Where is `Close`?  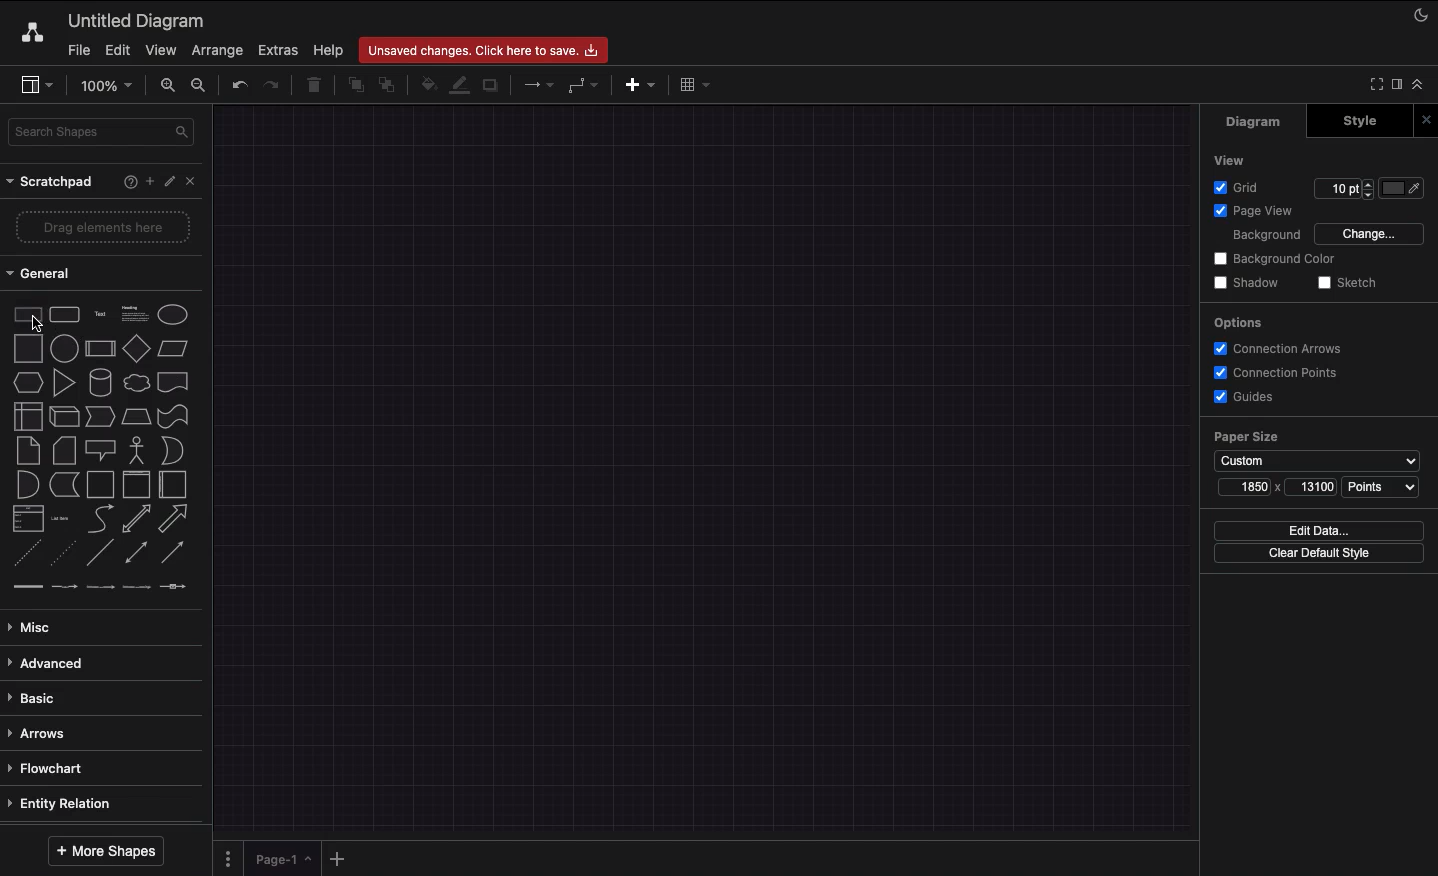 Close is located at coordinates (1429, 118).